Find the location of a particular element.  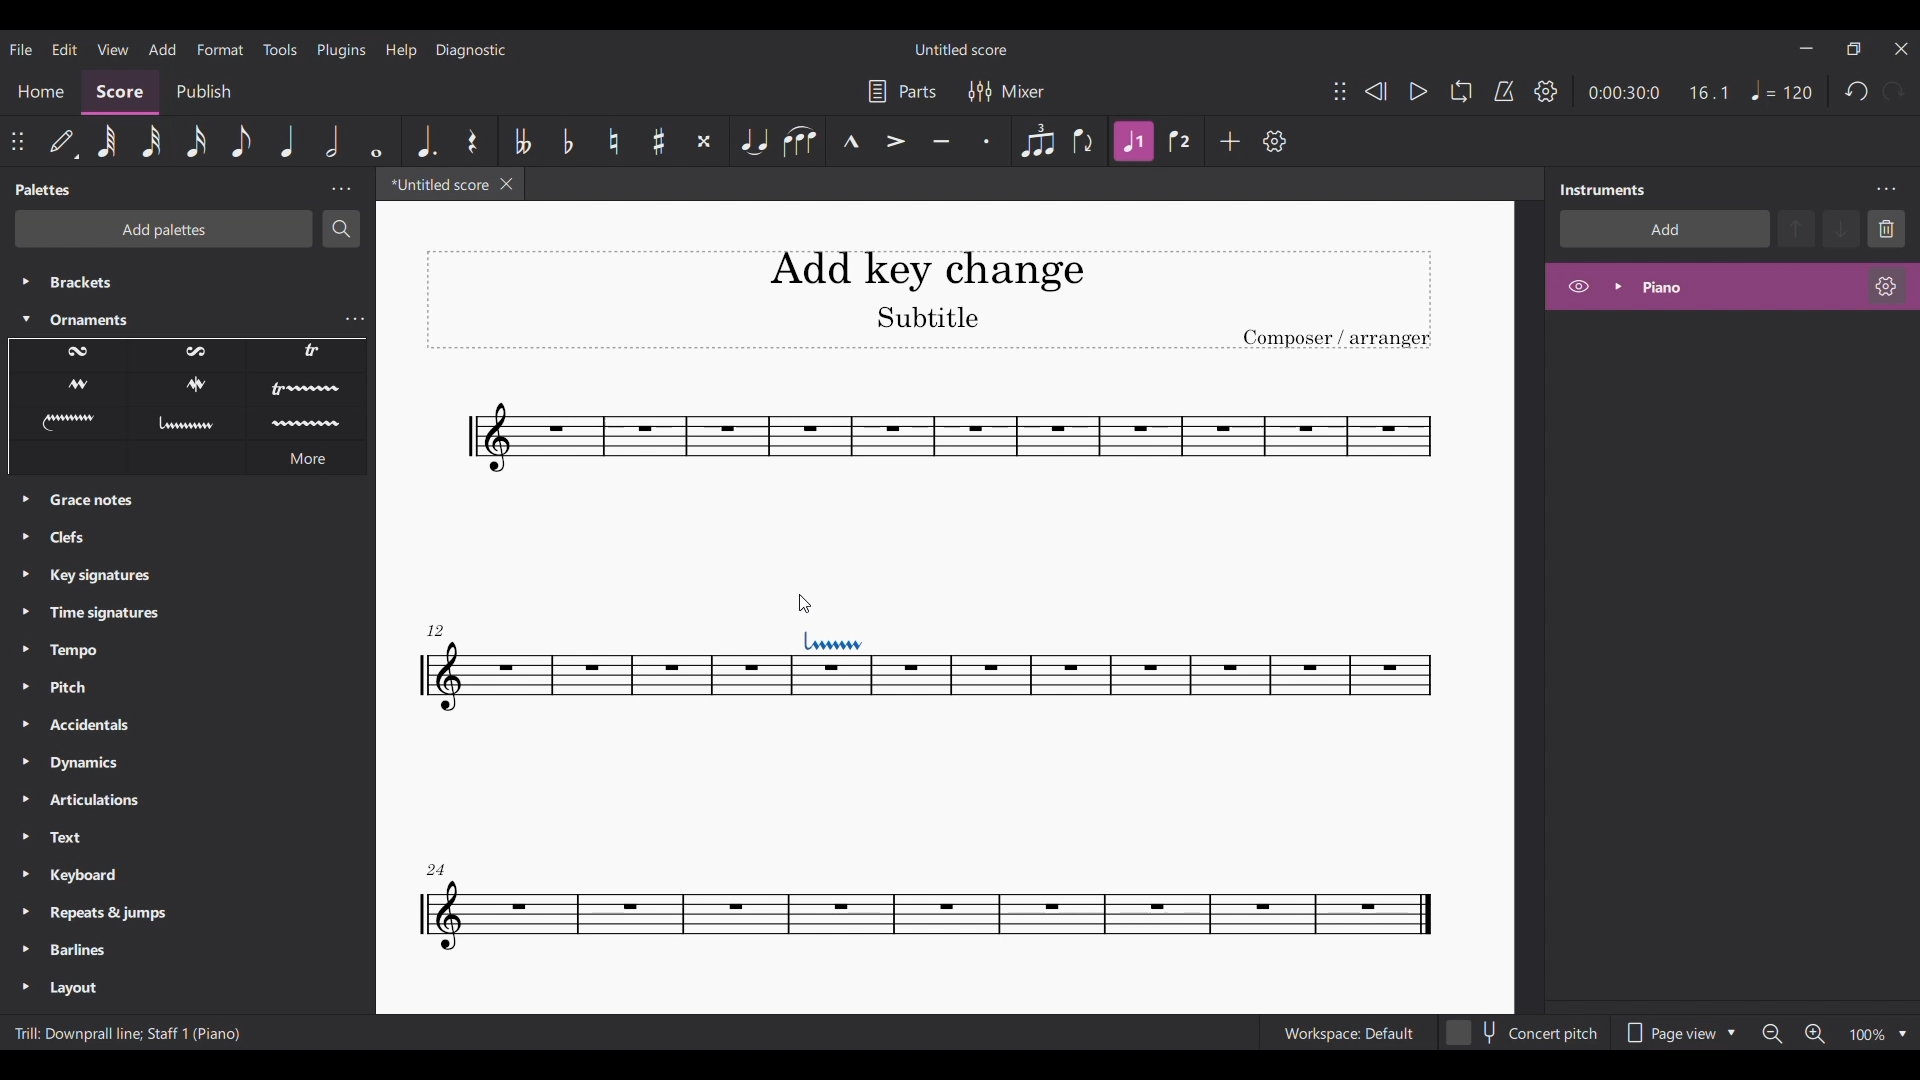

Whole note is located at coordinates (377, 140).